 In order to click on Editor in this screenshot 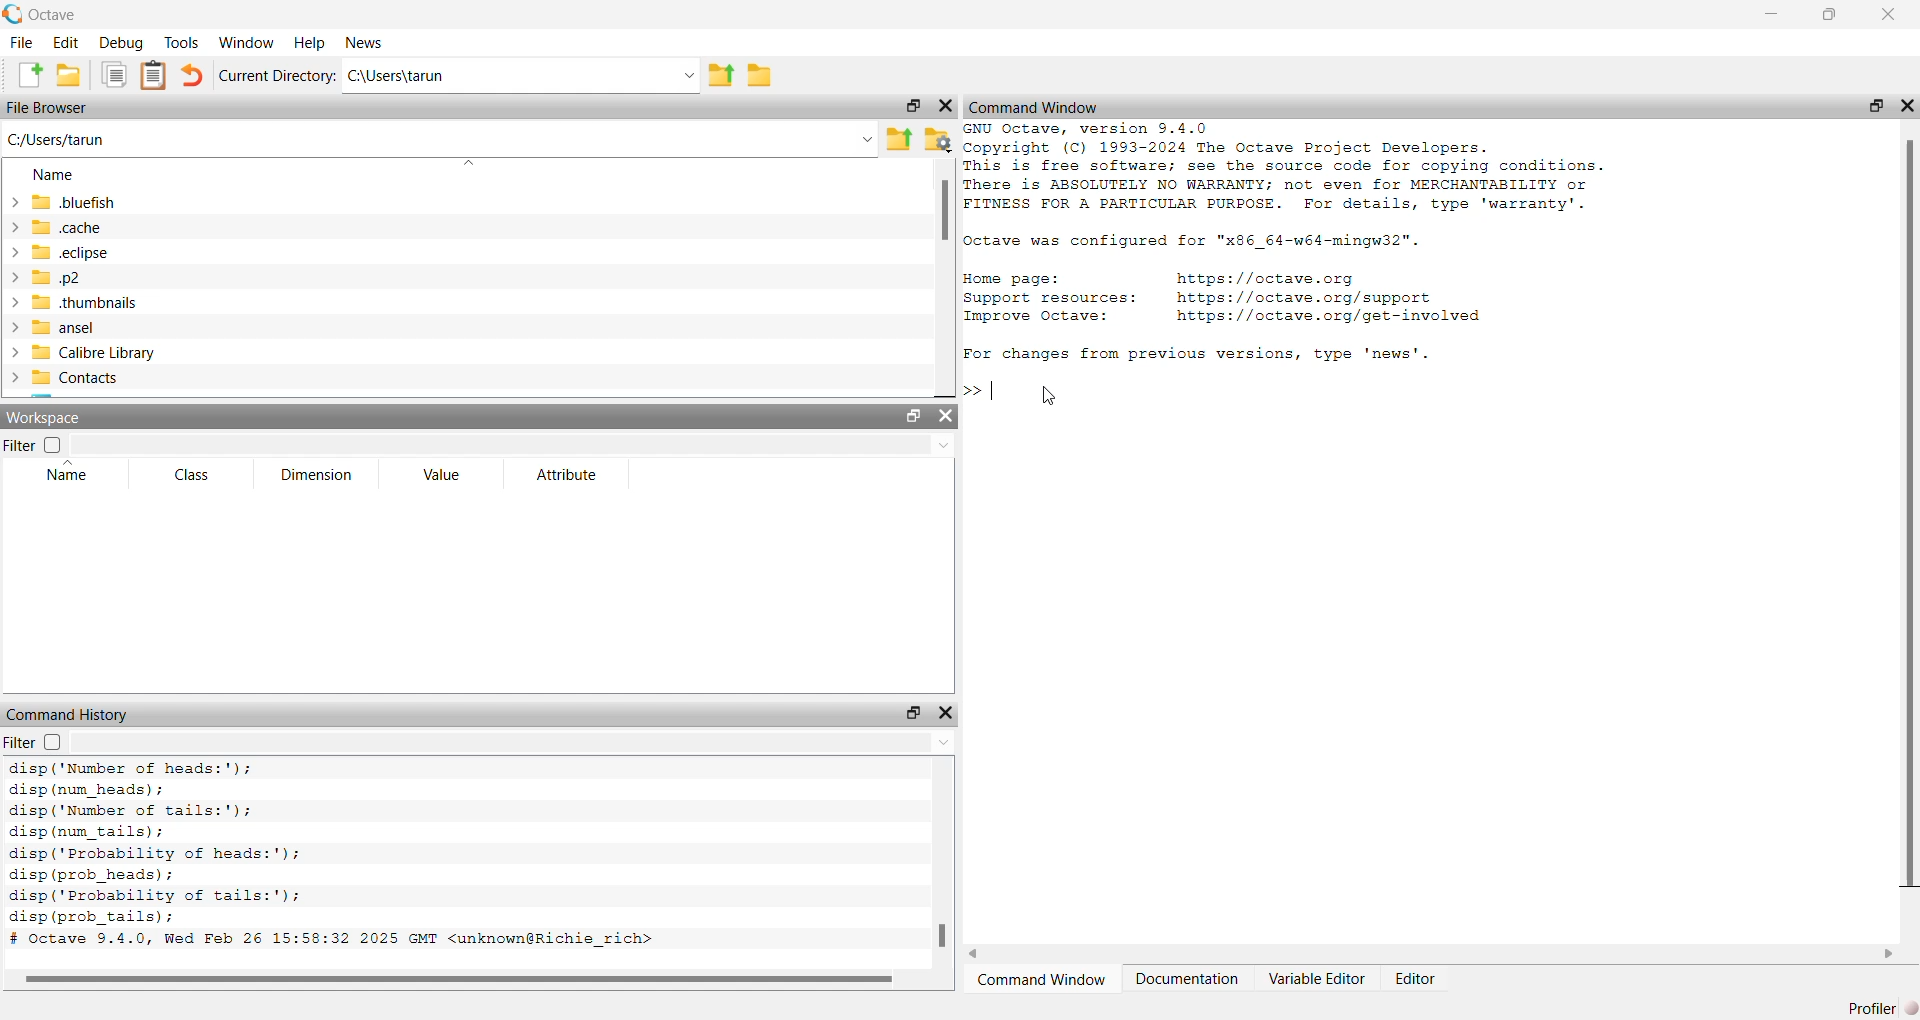, I will do `click(1414, 979)`.